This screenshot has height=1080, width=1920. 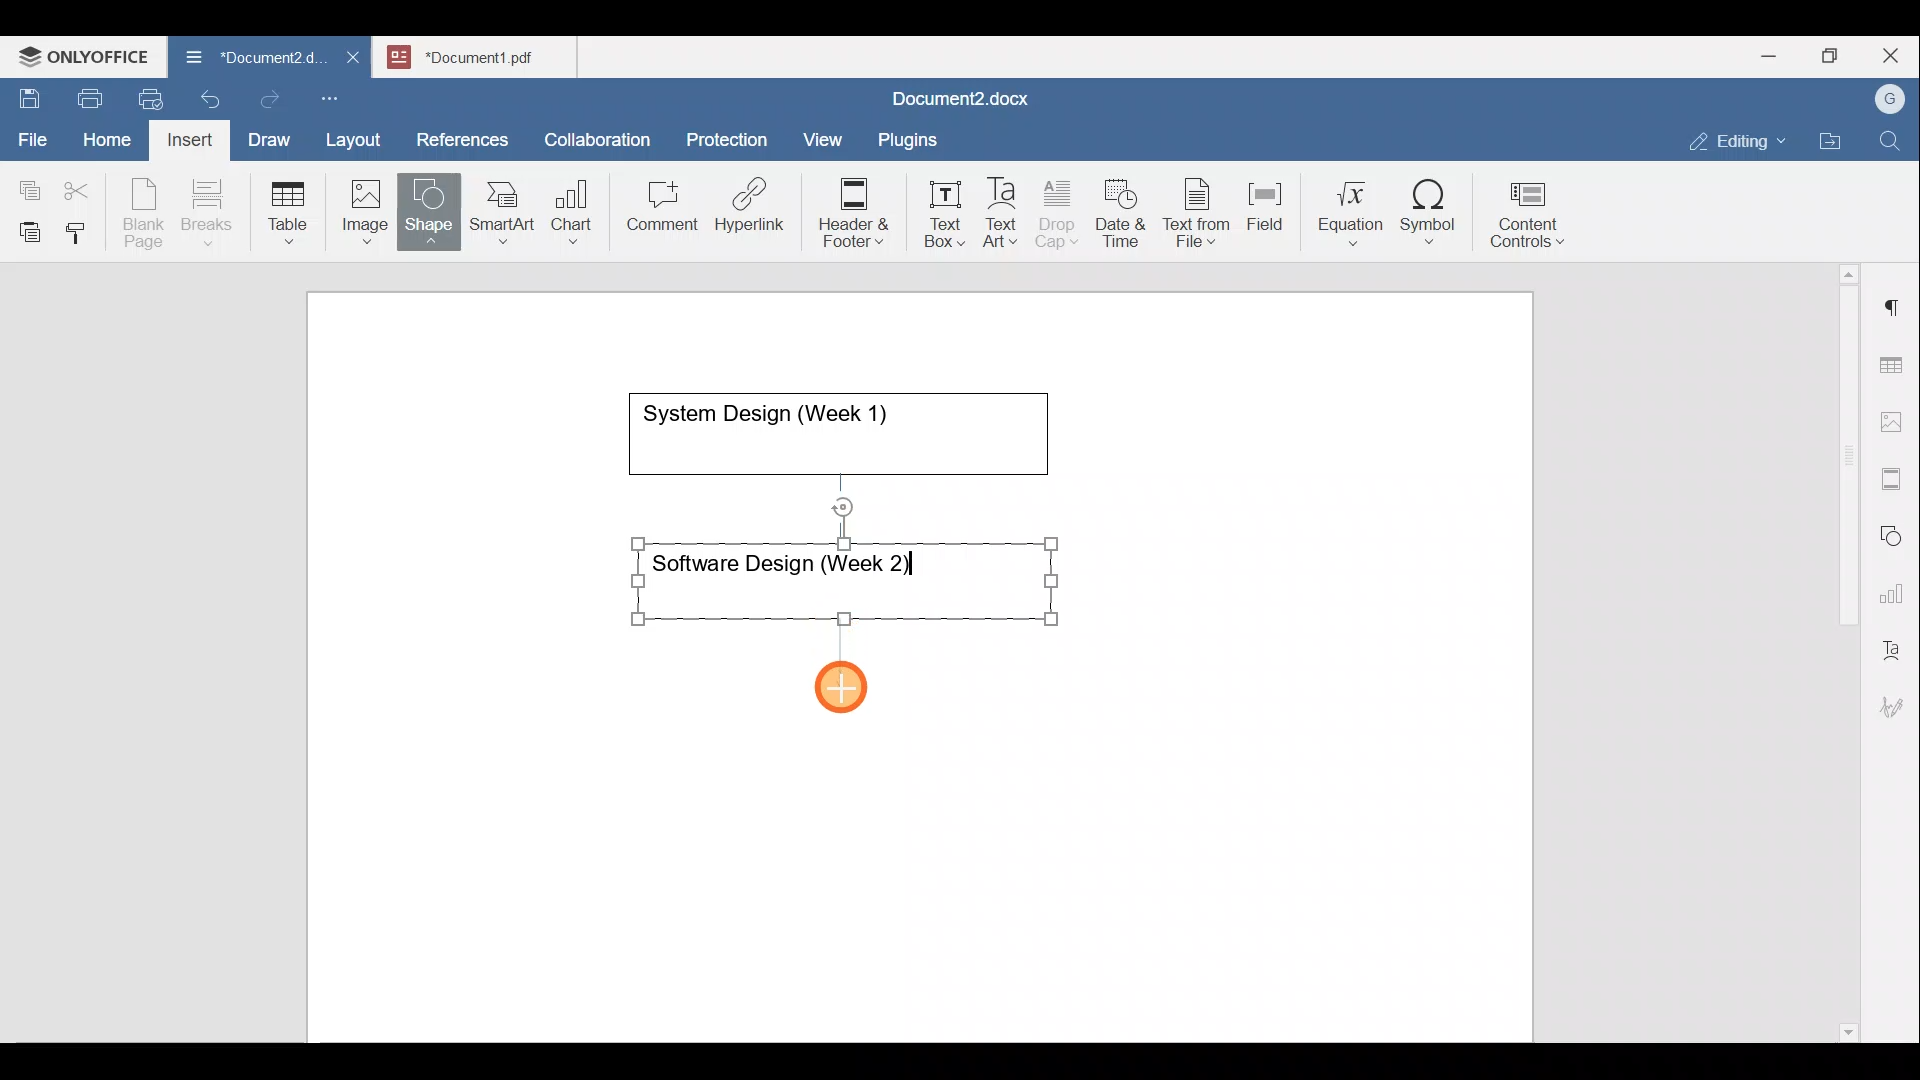 I want to click on Text Art settings, so click(x=1894, y=642).